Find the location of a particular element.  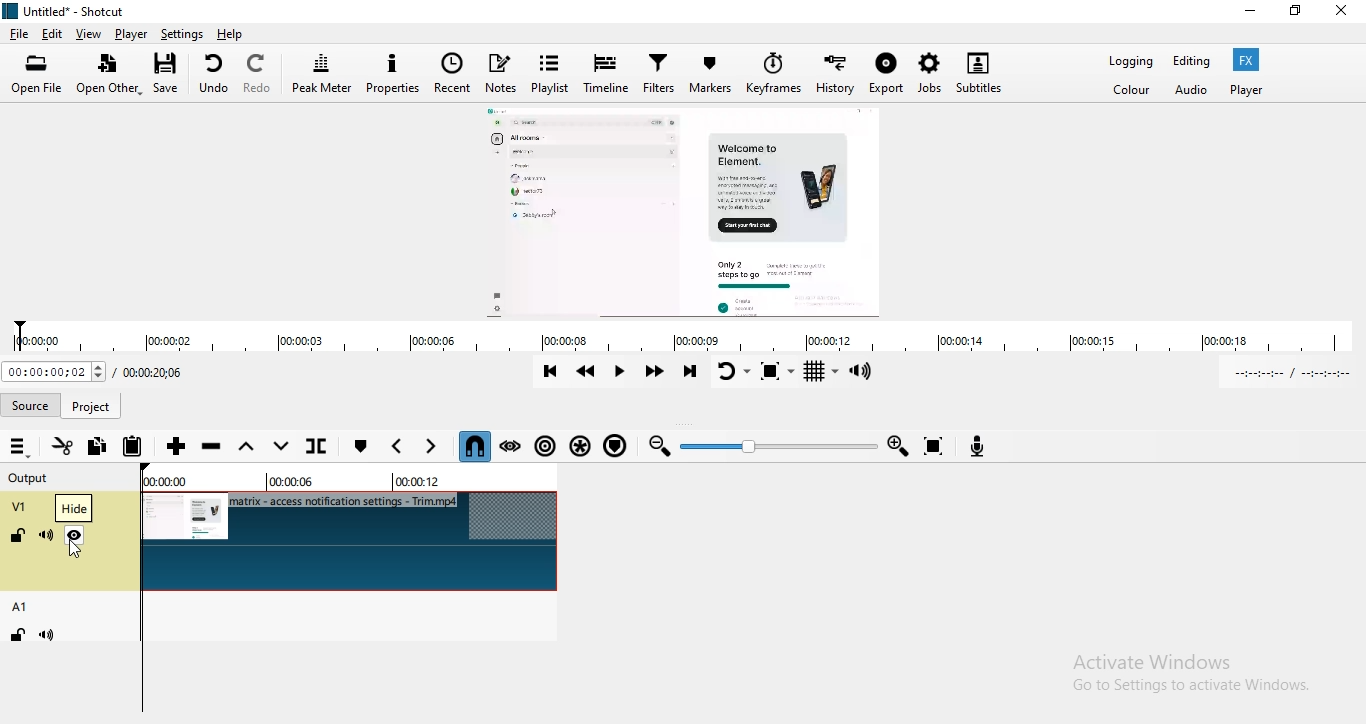

Lift is located at coordinates (249, 447).